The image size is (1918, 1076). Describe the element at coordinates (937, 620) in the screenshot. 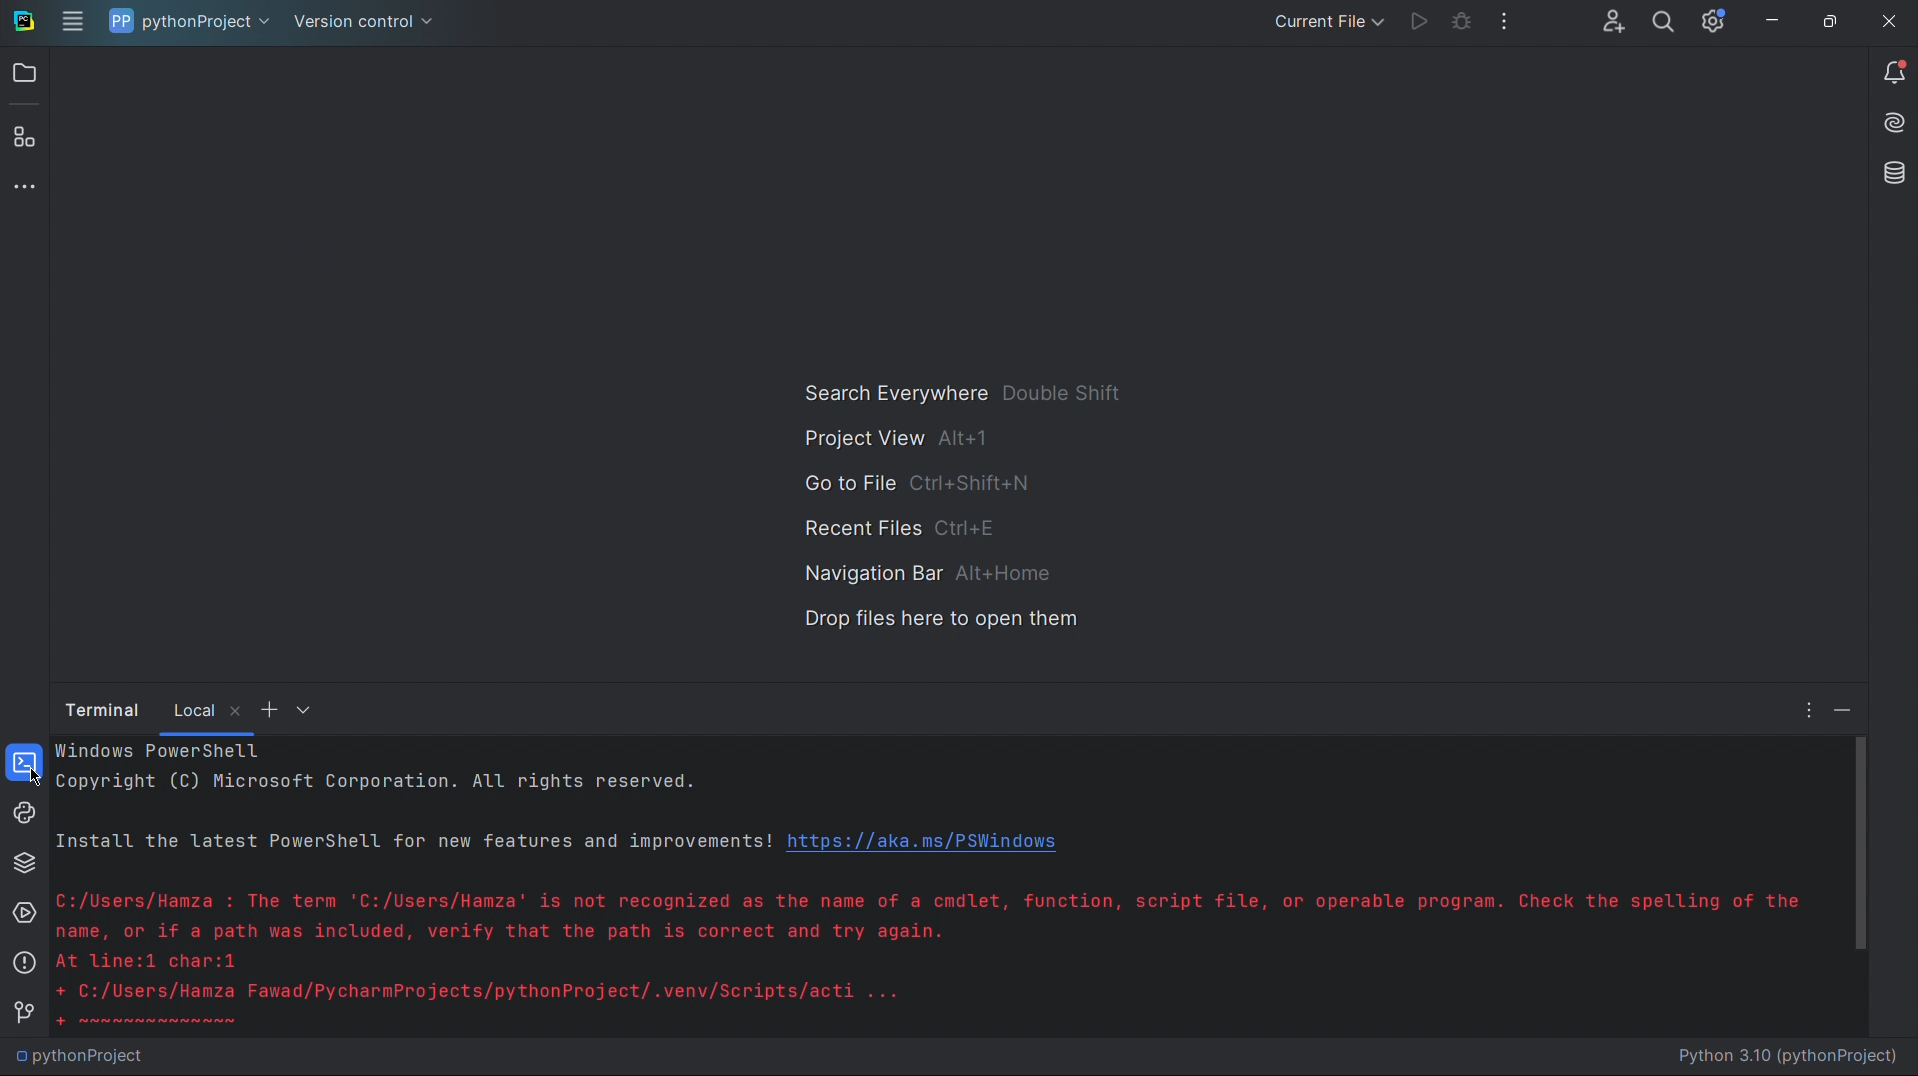

I see `Drop files here to open them` at that location.